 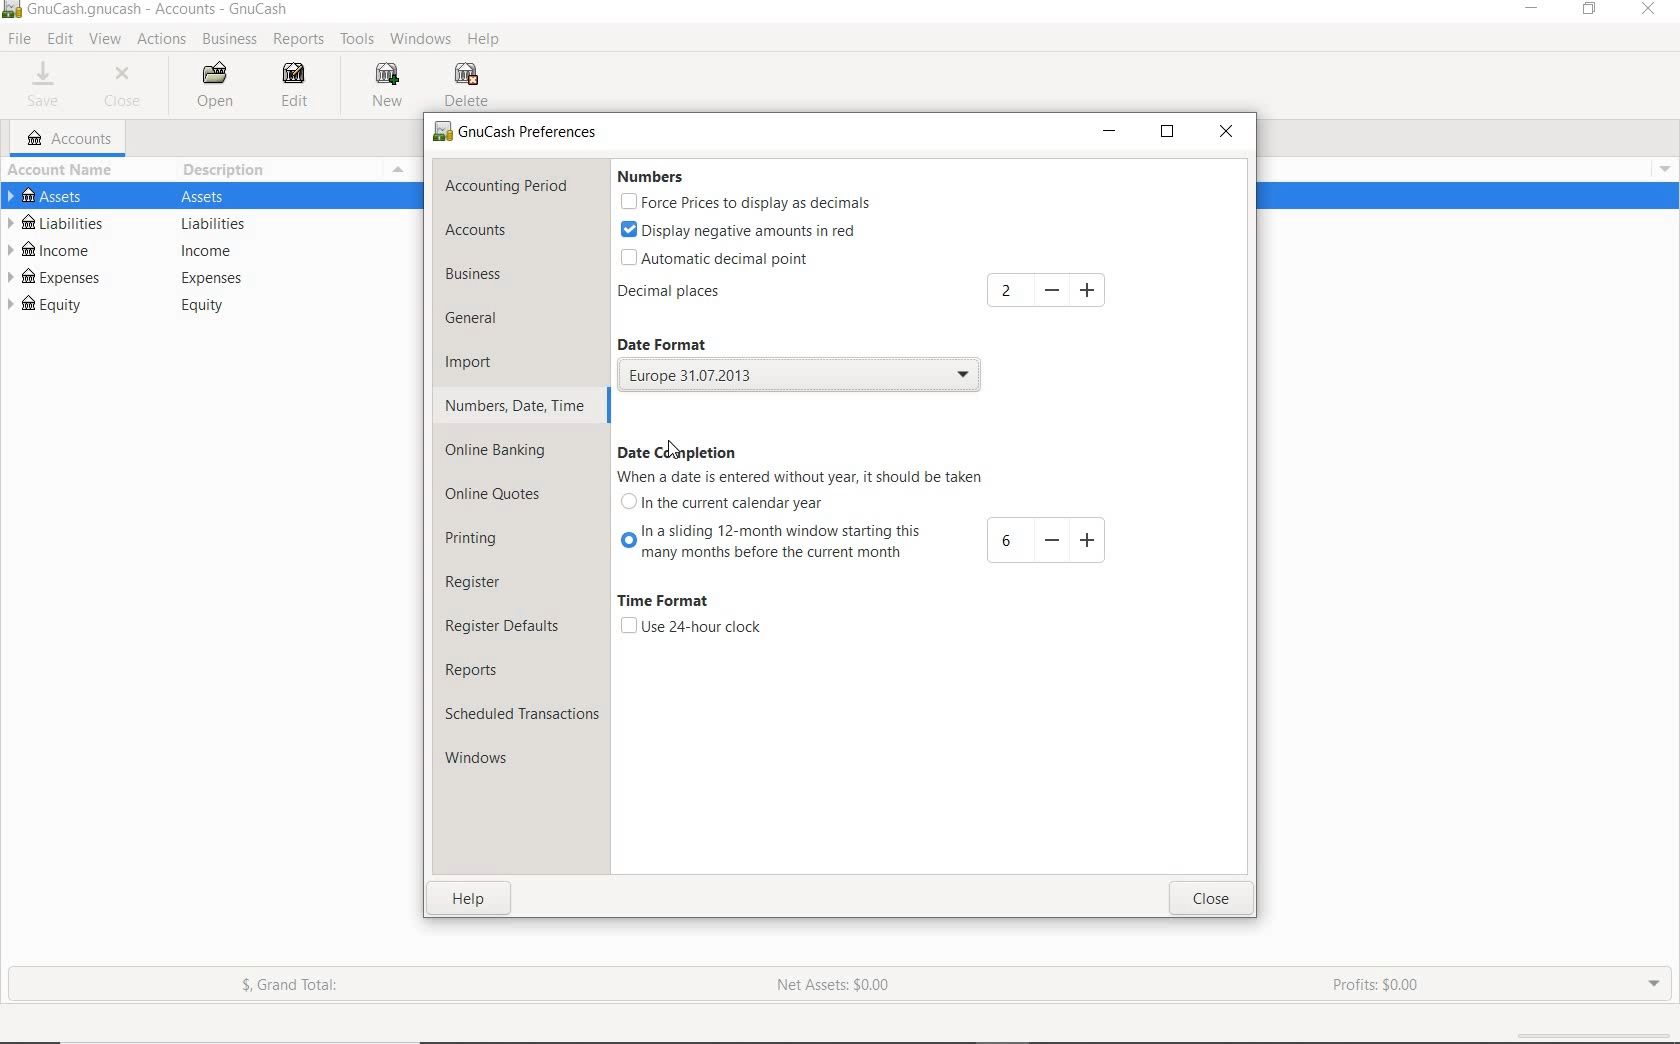 What do you see at coordinates (200, 225) in the screenshot?
I see `LIABILITIES` at bounding box center [200, 225].